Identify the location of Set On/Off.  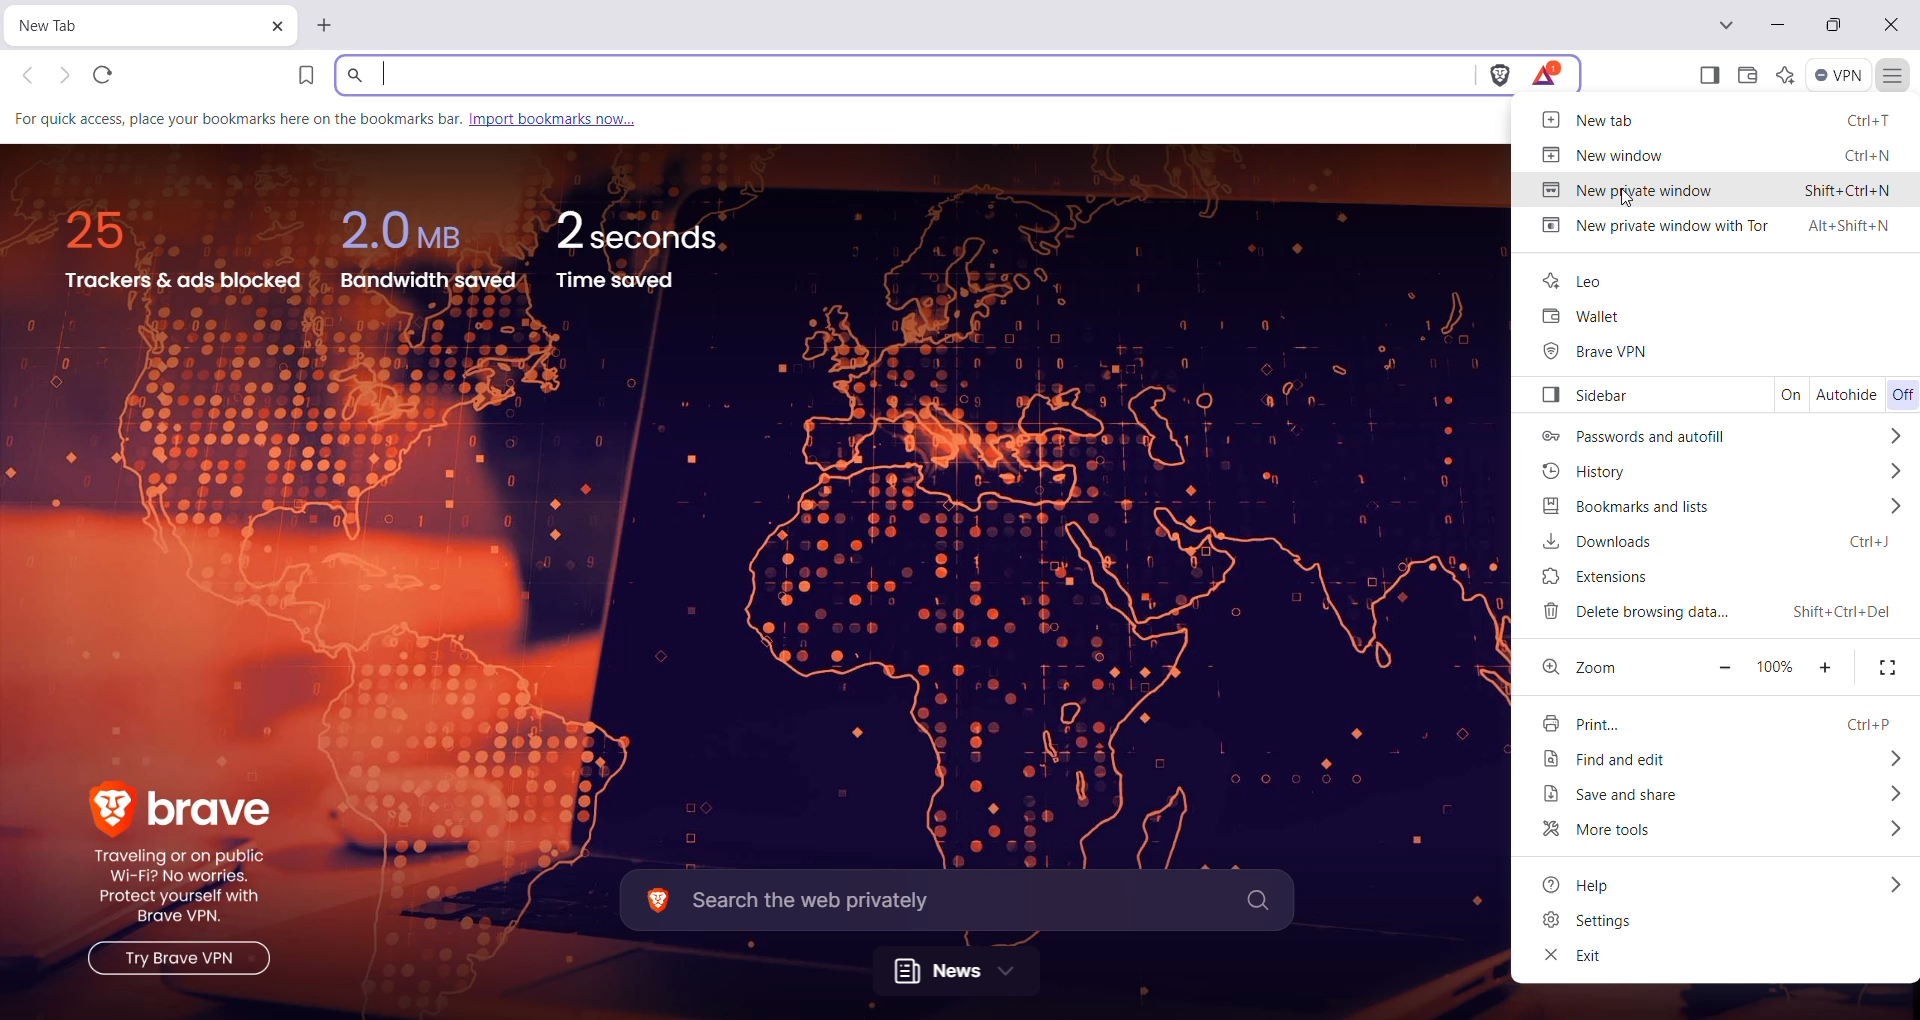
(1902, 396).